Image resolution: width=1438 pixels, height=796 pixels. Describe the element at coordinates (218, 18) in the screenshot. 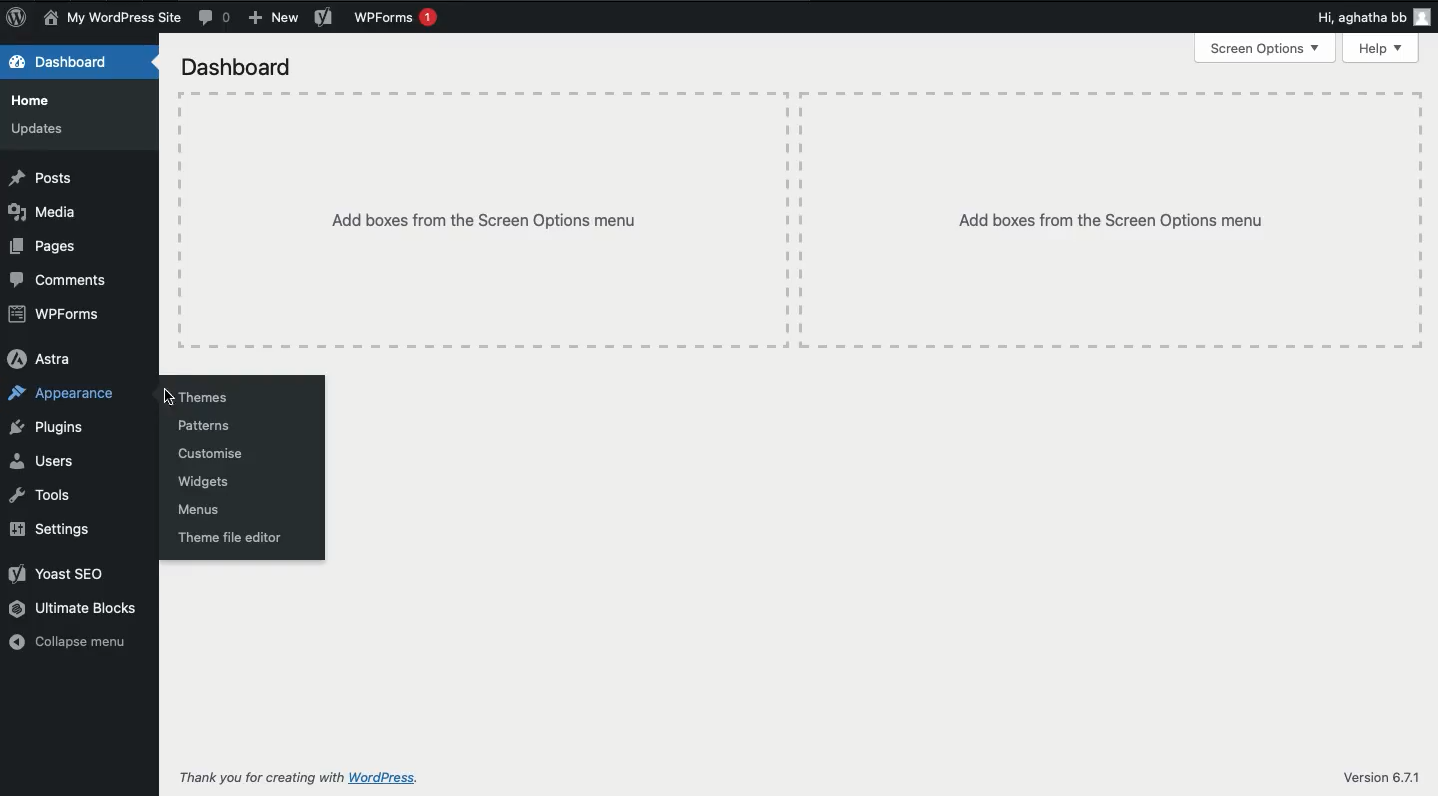

I see `Comment` at that location.